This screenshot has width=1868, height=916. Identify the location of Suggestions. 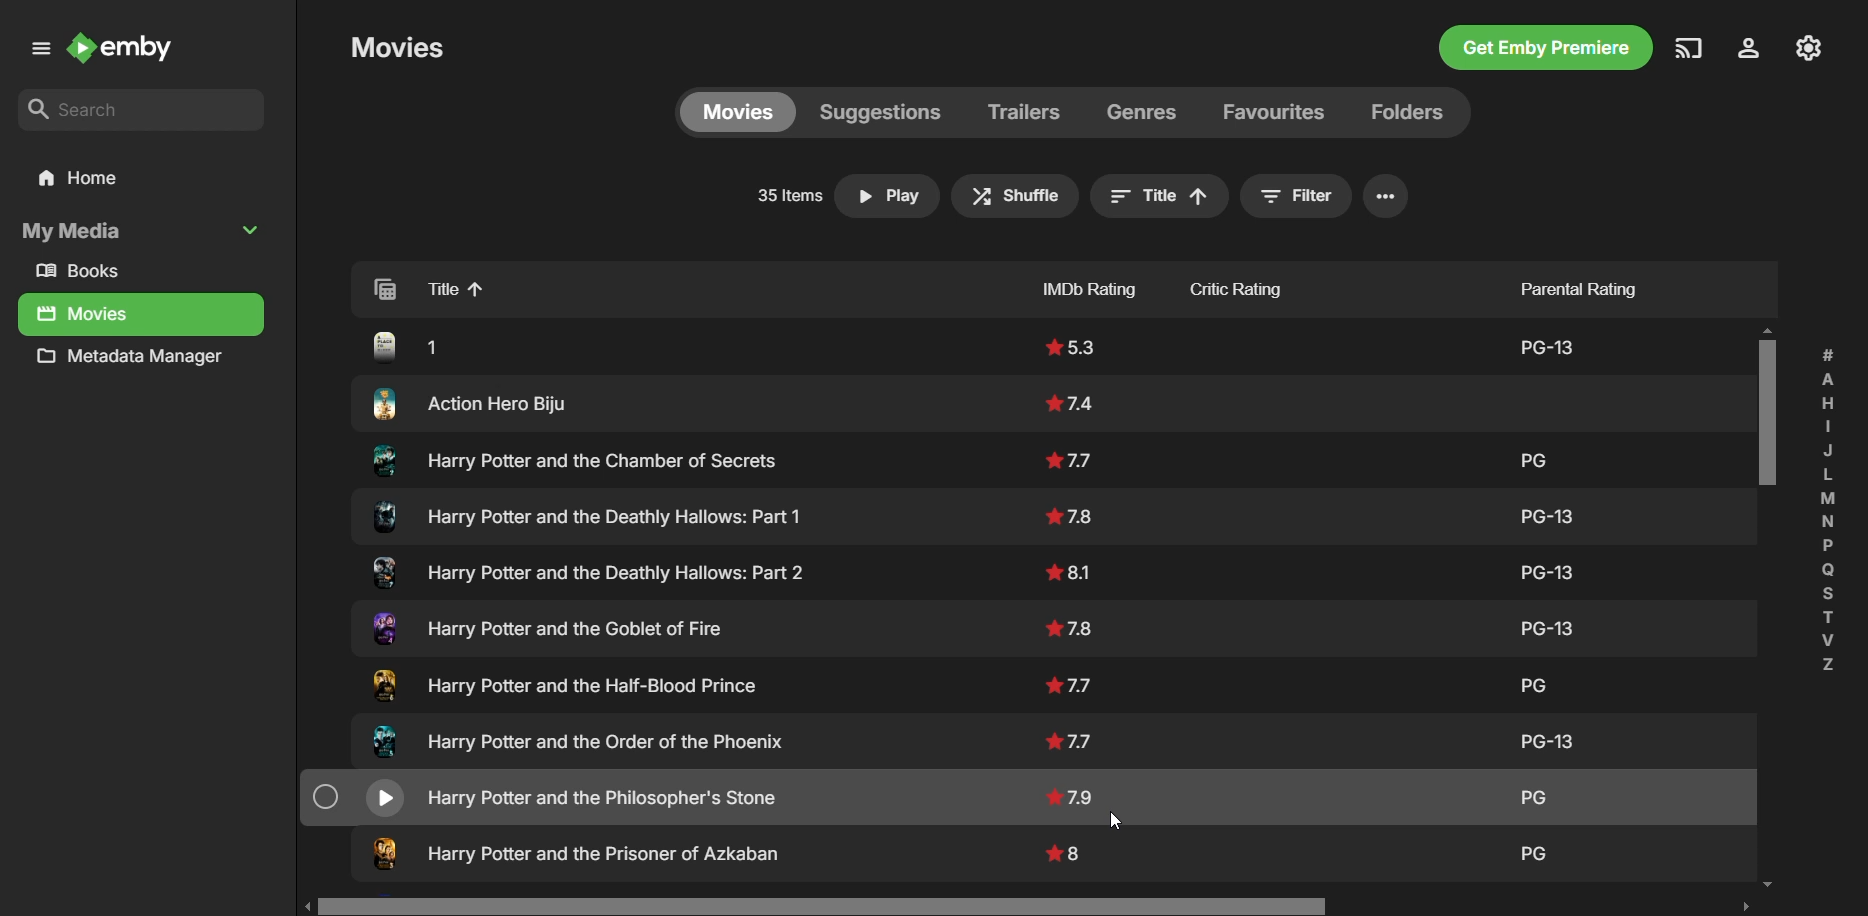
(879, 111).